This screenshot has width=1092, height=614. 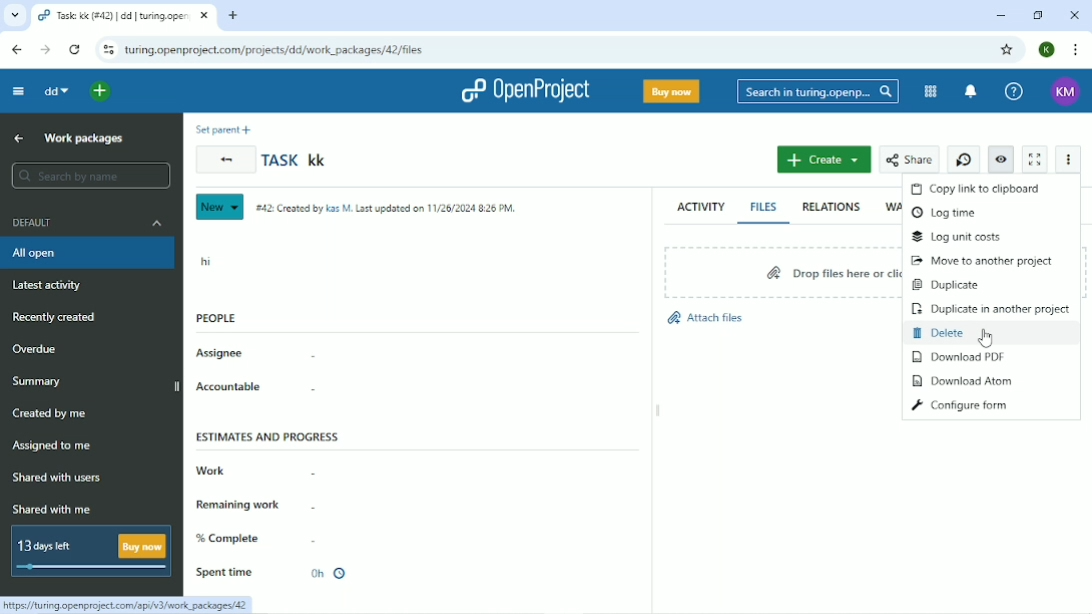 What do you see at coordinates (969, 90) in the screenshot?
I see `To notification center` at bounding box center [969, 90].